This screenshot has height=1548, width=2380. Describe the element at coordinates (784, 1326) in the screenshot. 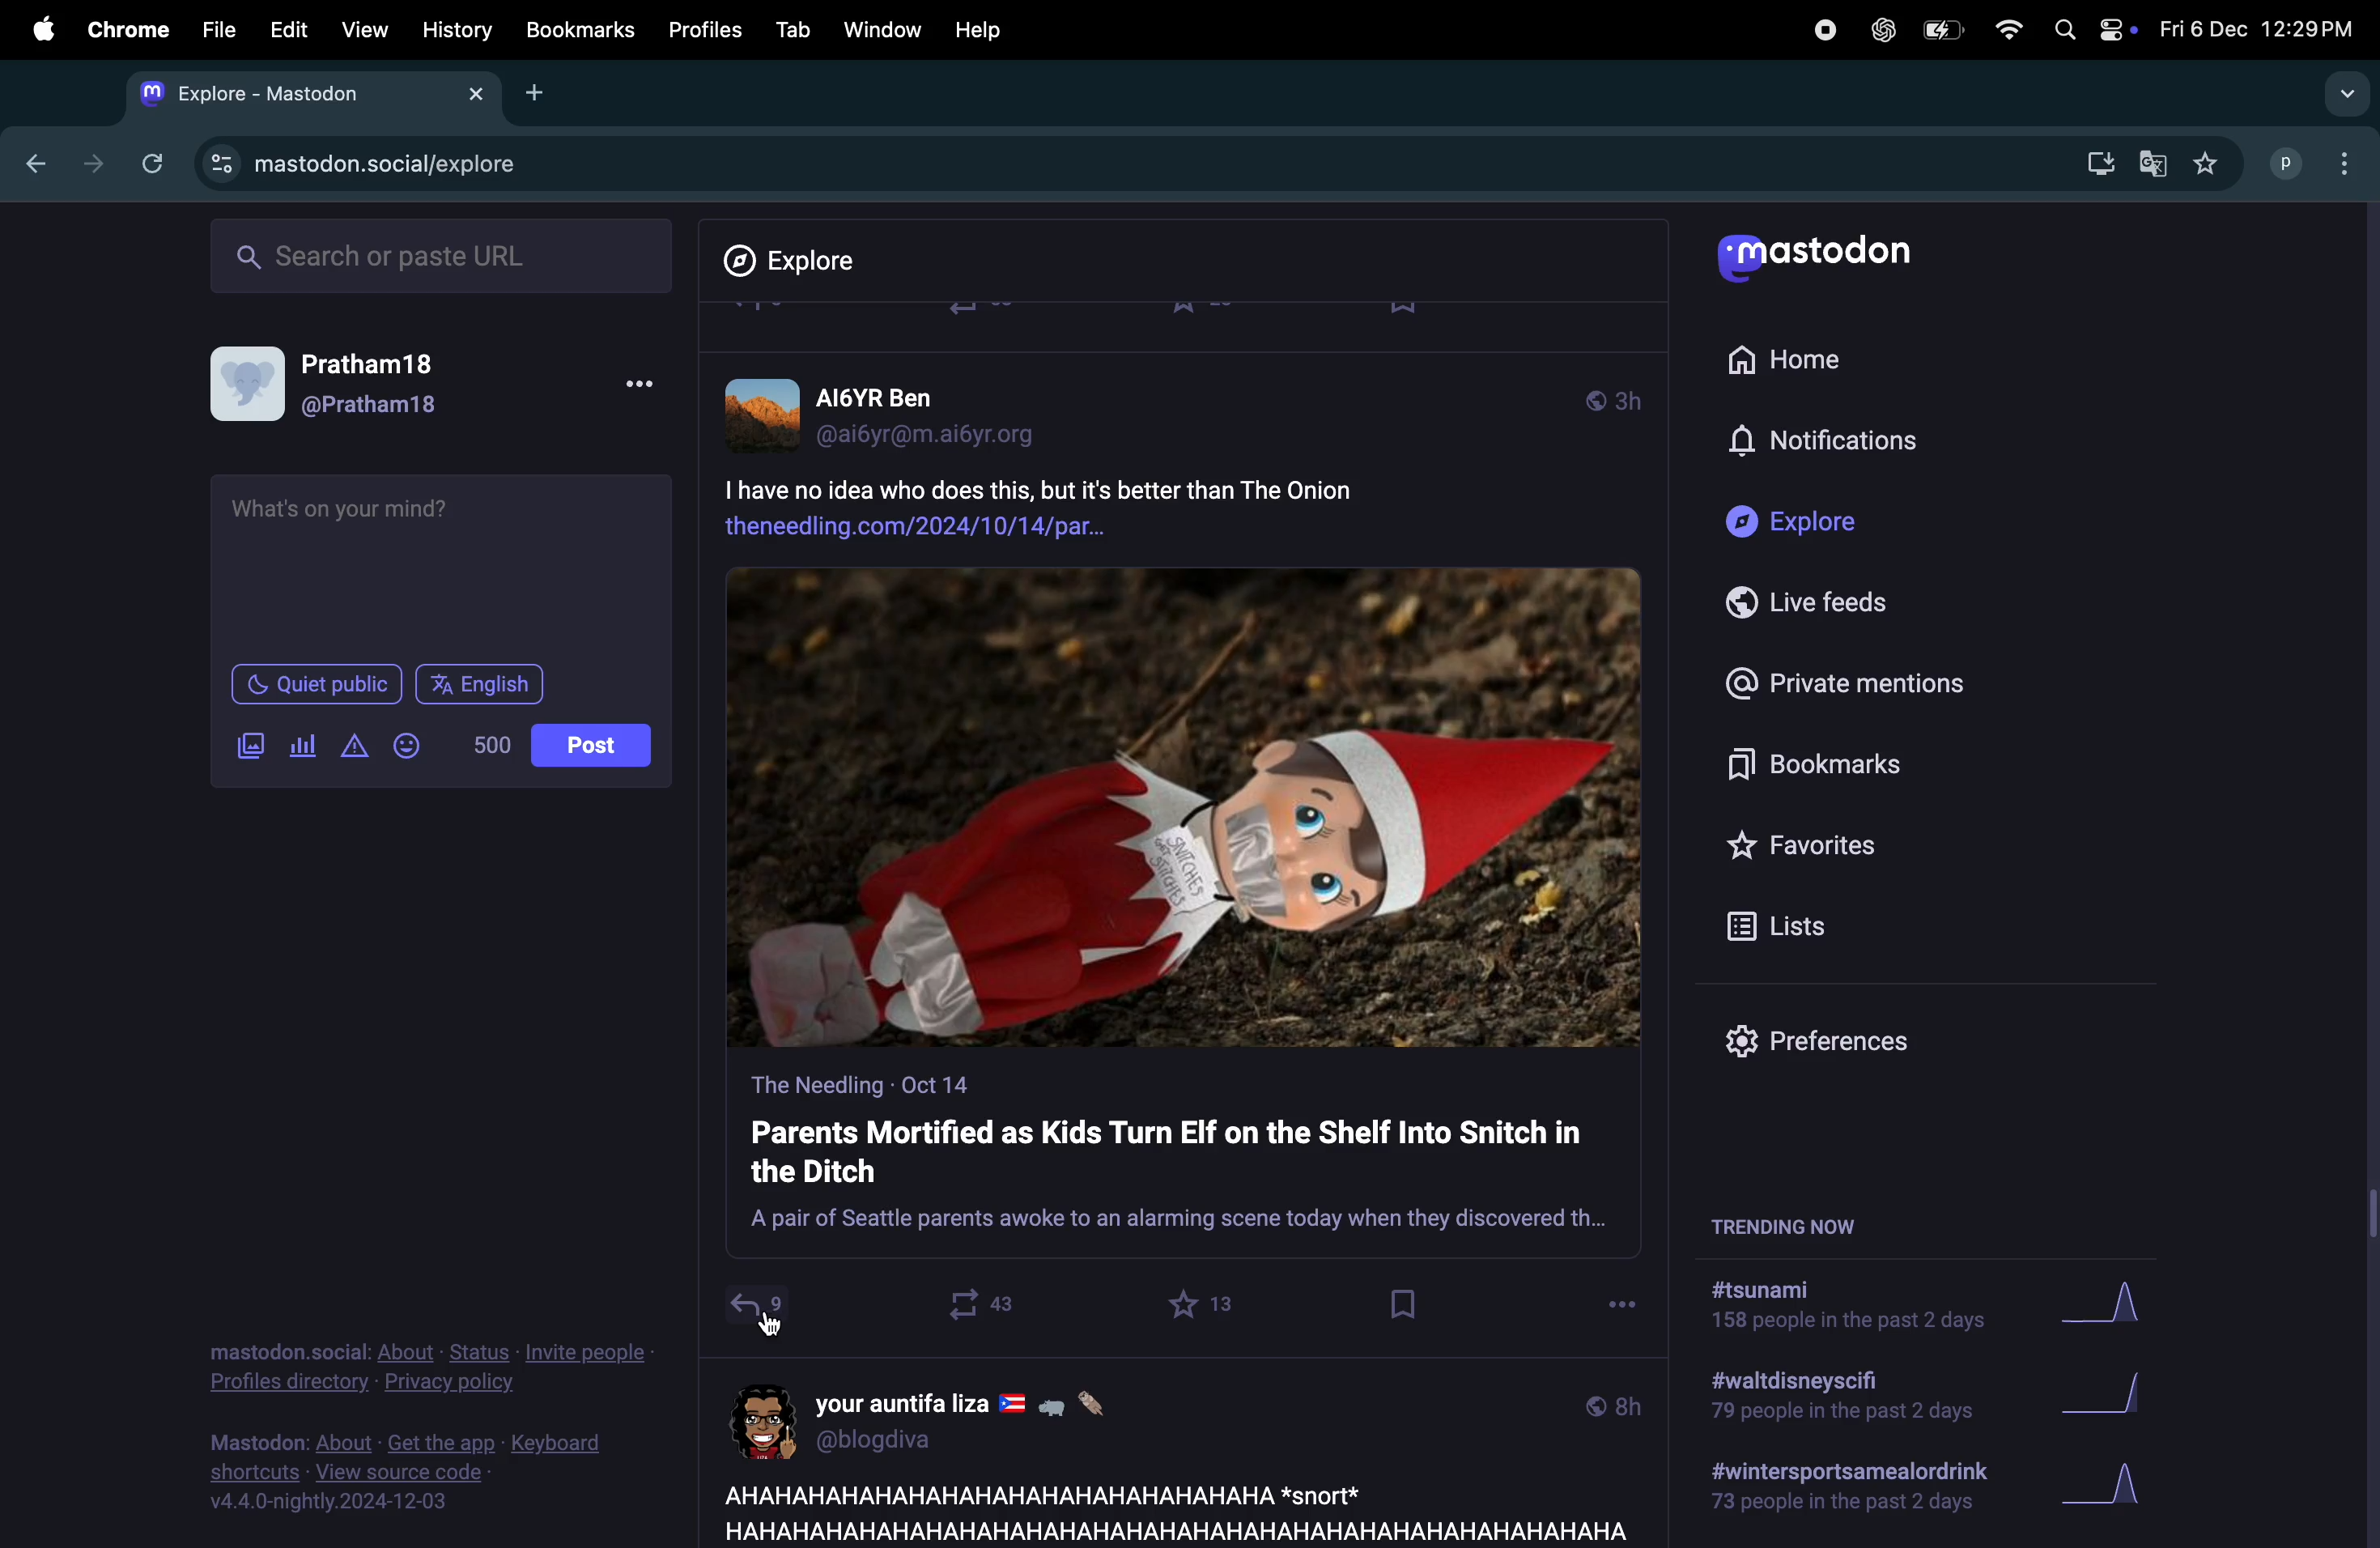

I see `cursor` at that location.